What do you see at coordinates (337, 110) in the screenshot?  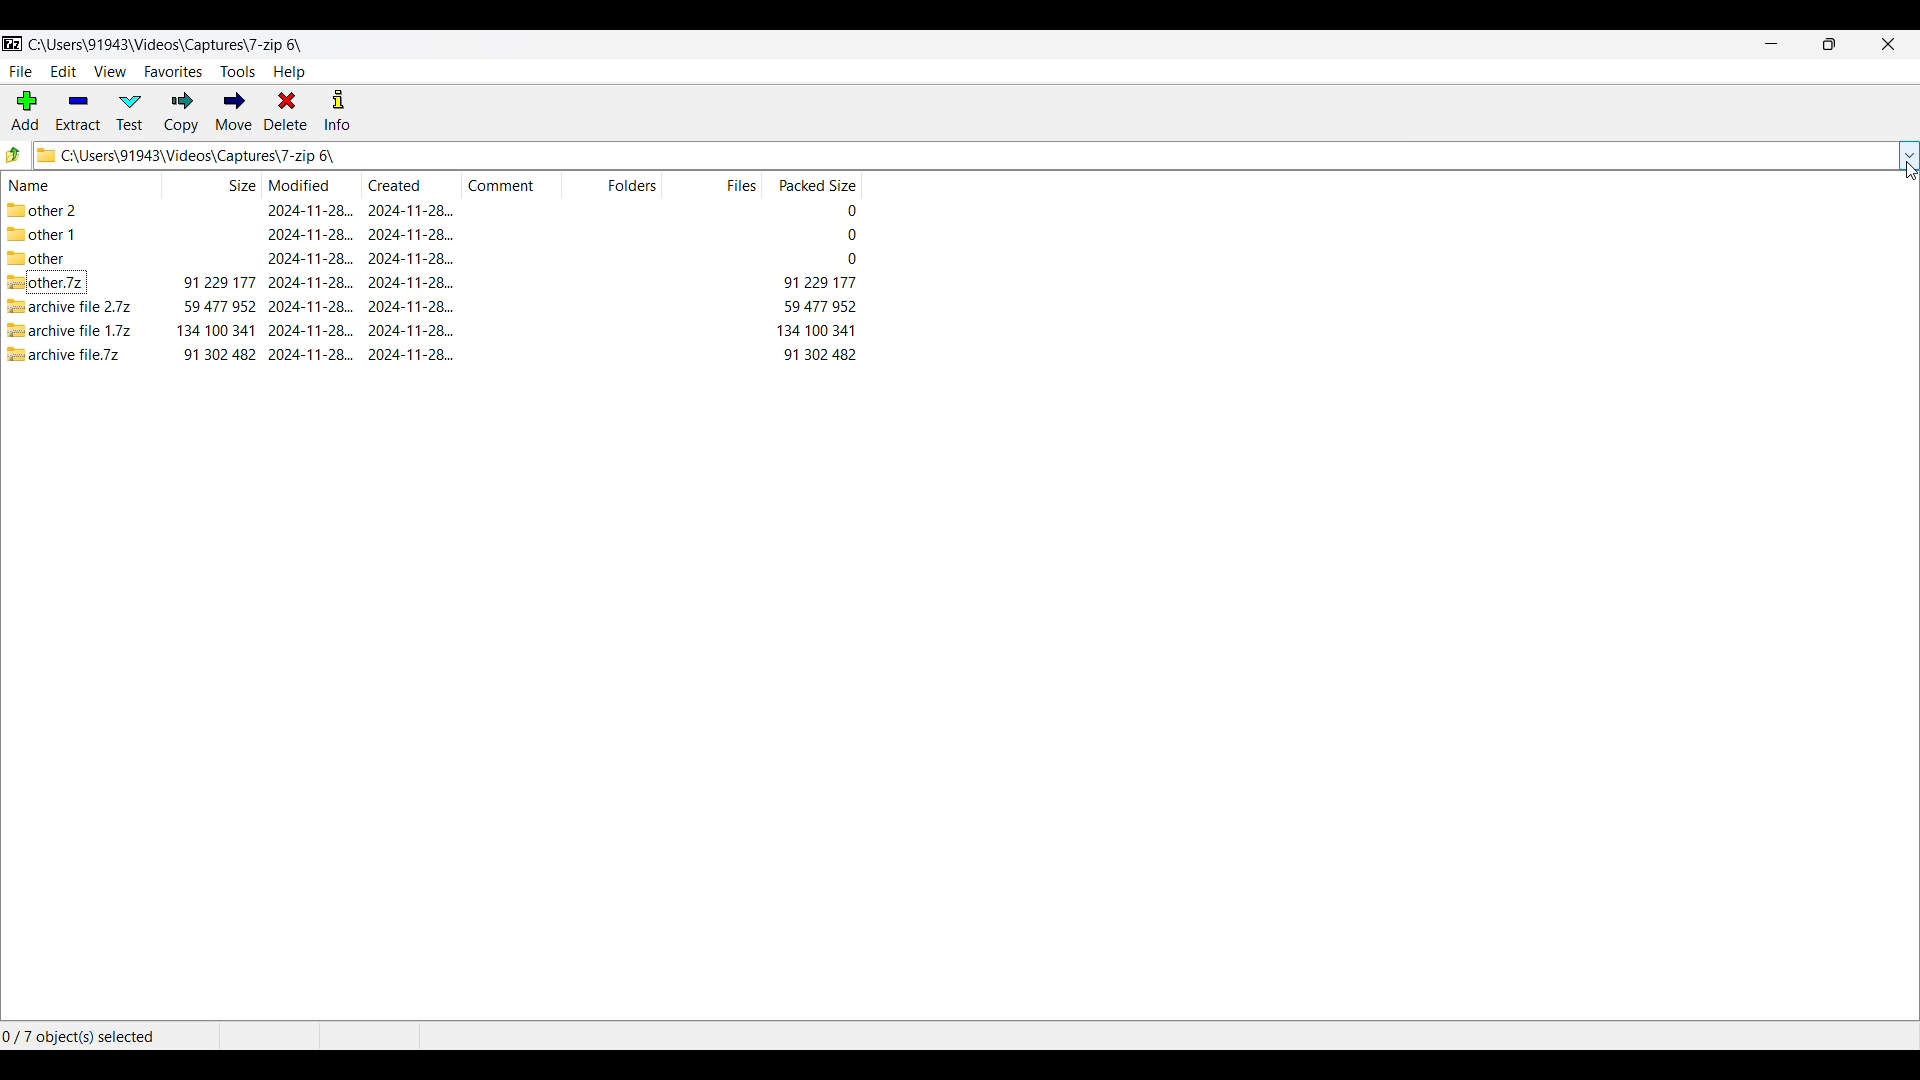 I see `Info` at bounding box center [337, 110].